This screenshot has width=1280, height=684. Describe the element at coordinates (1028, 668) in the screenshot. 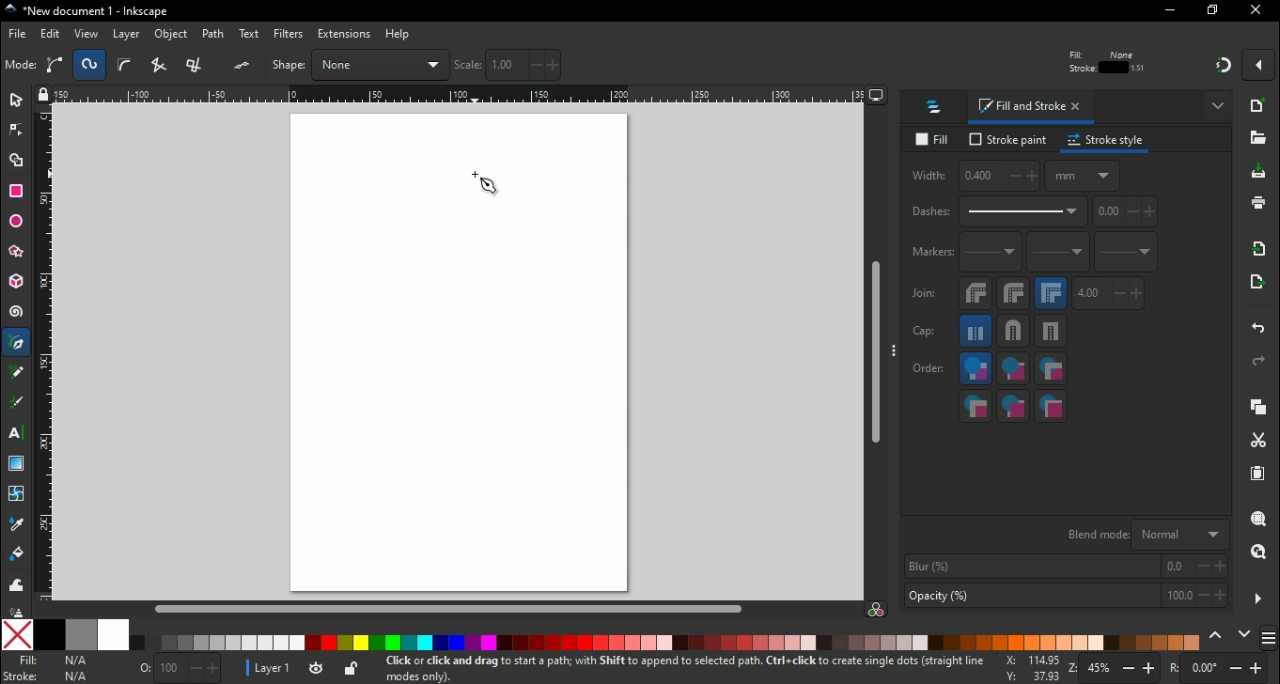

I see `cursor coordinates` at that location.